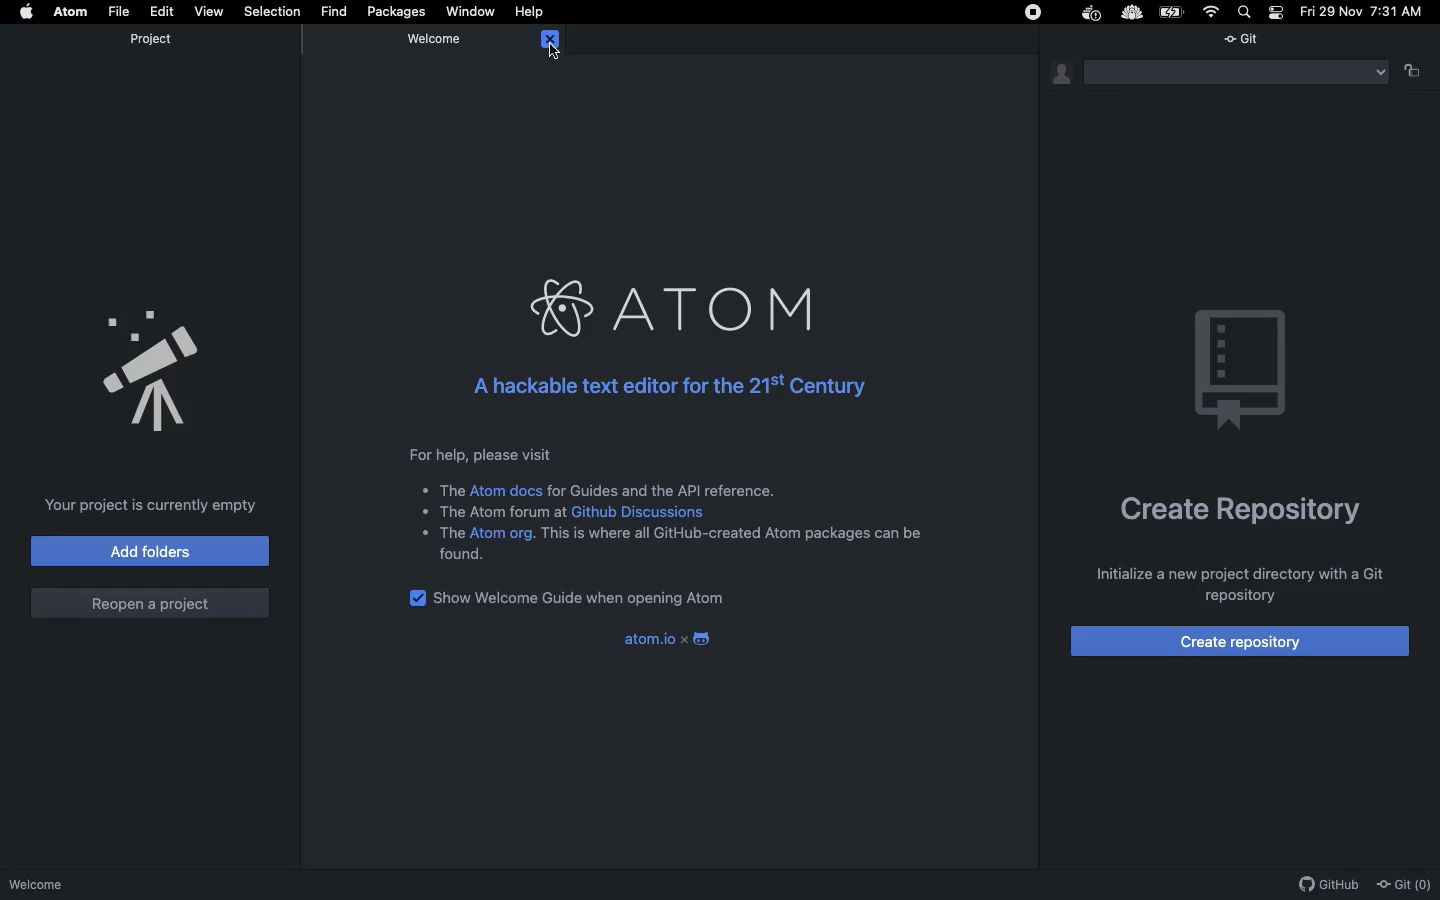 The image size is (1440, 900). Describe the element at coordinates (1242, 372) in the screenshot. I see `Emblem` at that location.